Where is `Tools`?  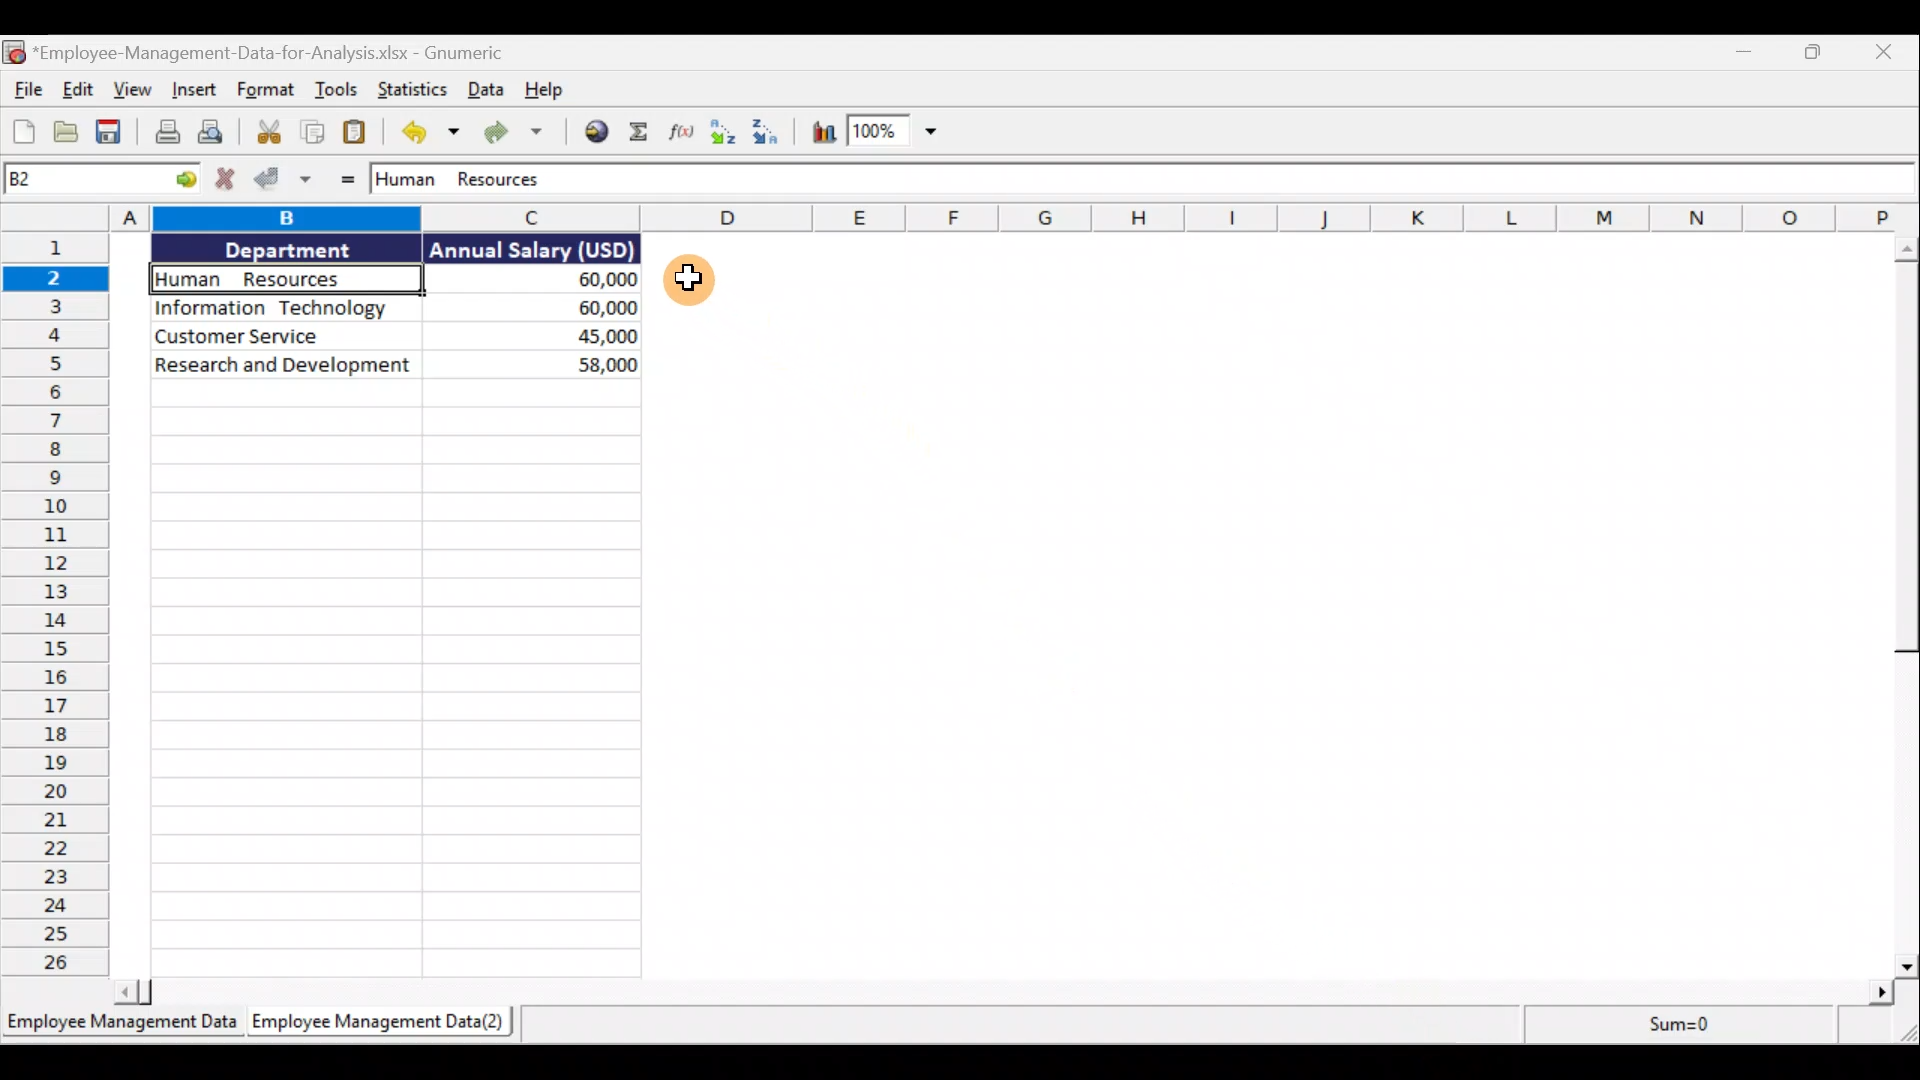 Tools is located at coordinates (340, 90).